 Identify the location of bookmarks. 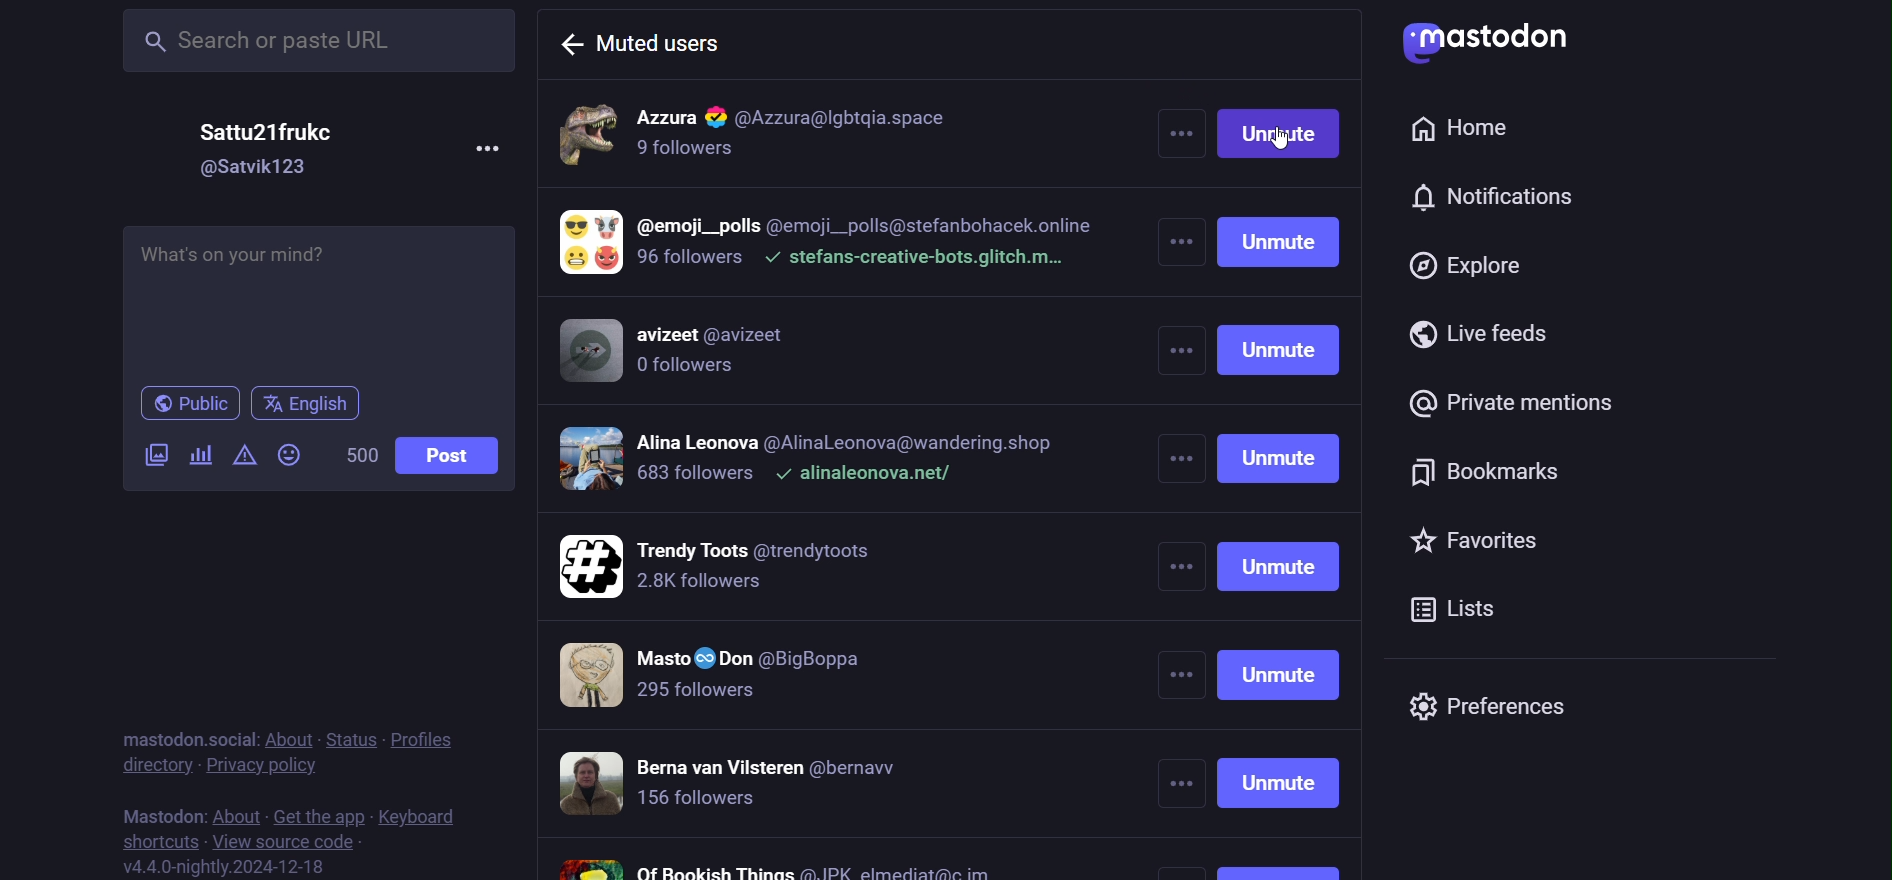
(1497, 473).